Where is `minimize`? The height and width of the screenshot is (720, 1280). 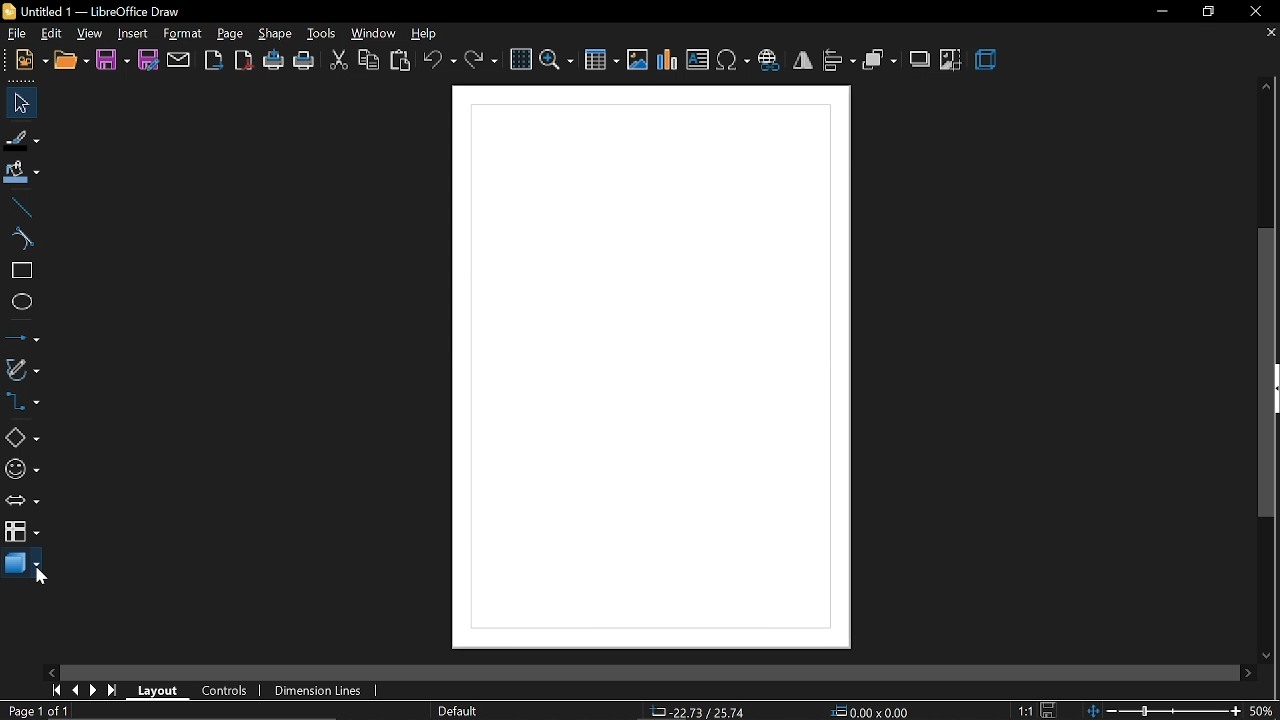 minimize is located at coordinates (1162, 13).